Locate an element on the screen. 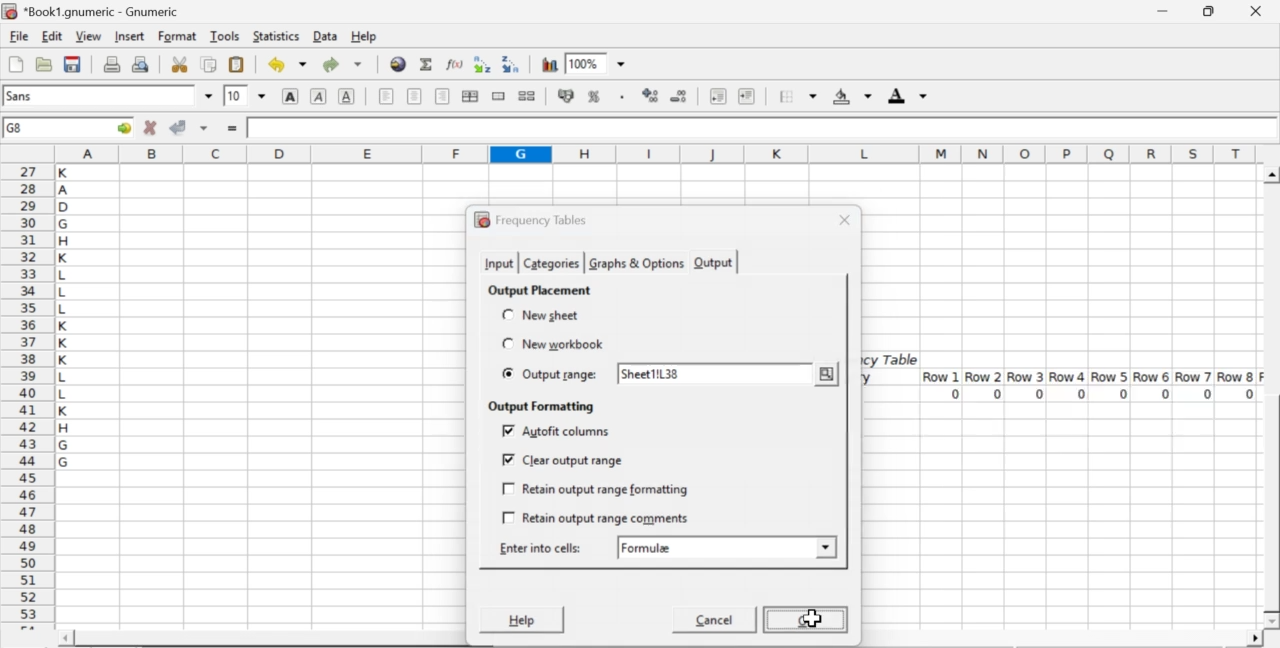 The image size is (1280, 648). borders is located at coordinates (799, 96).